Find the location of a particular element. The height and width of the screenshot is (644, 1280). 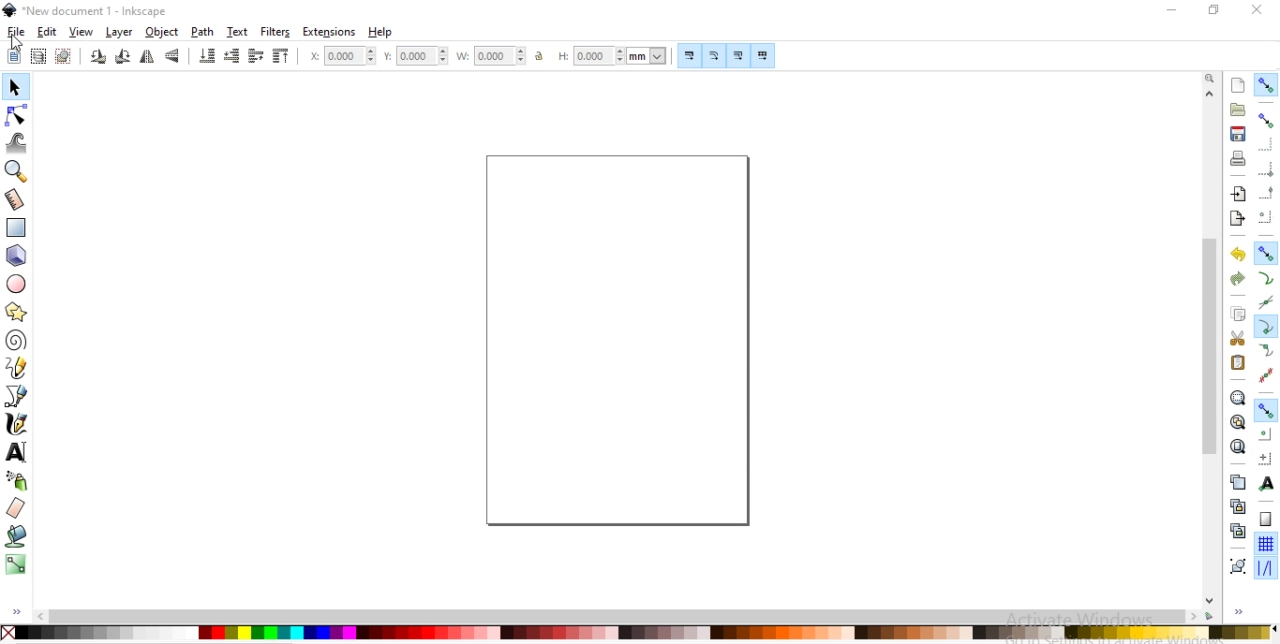

zoom in or out is located at coordinates (18, 171).